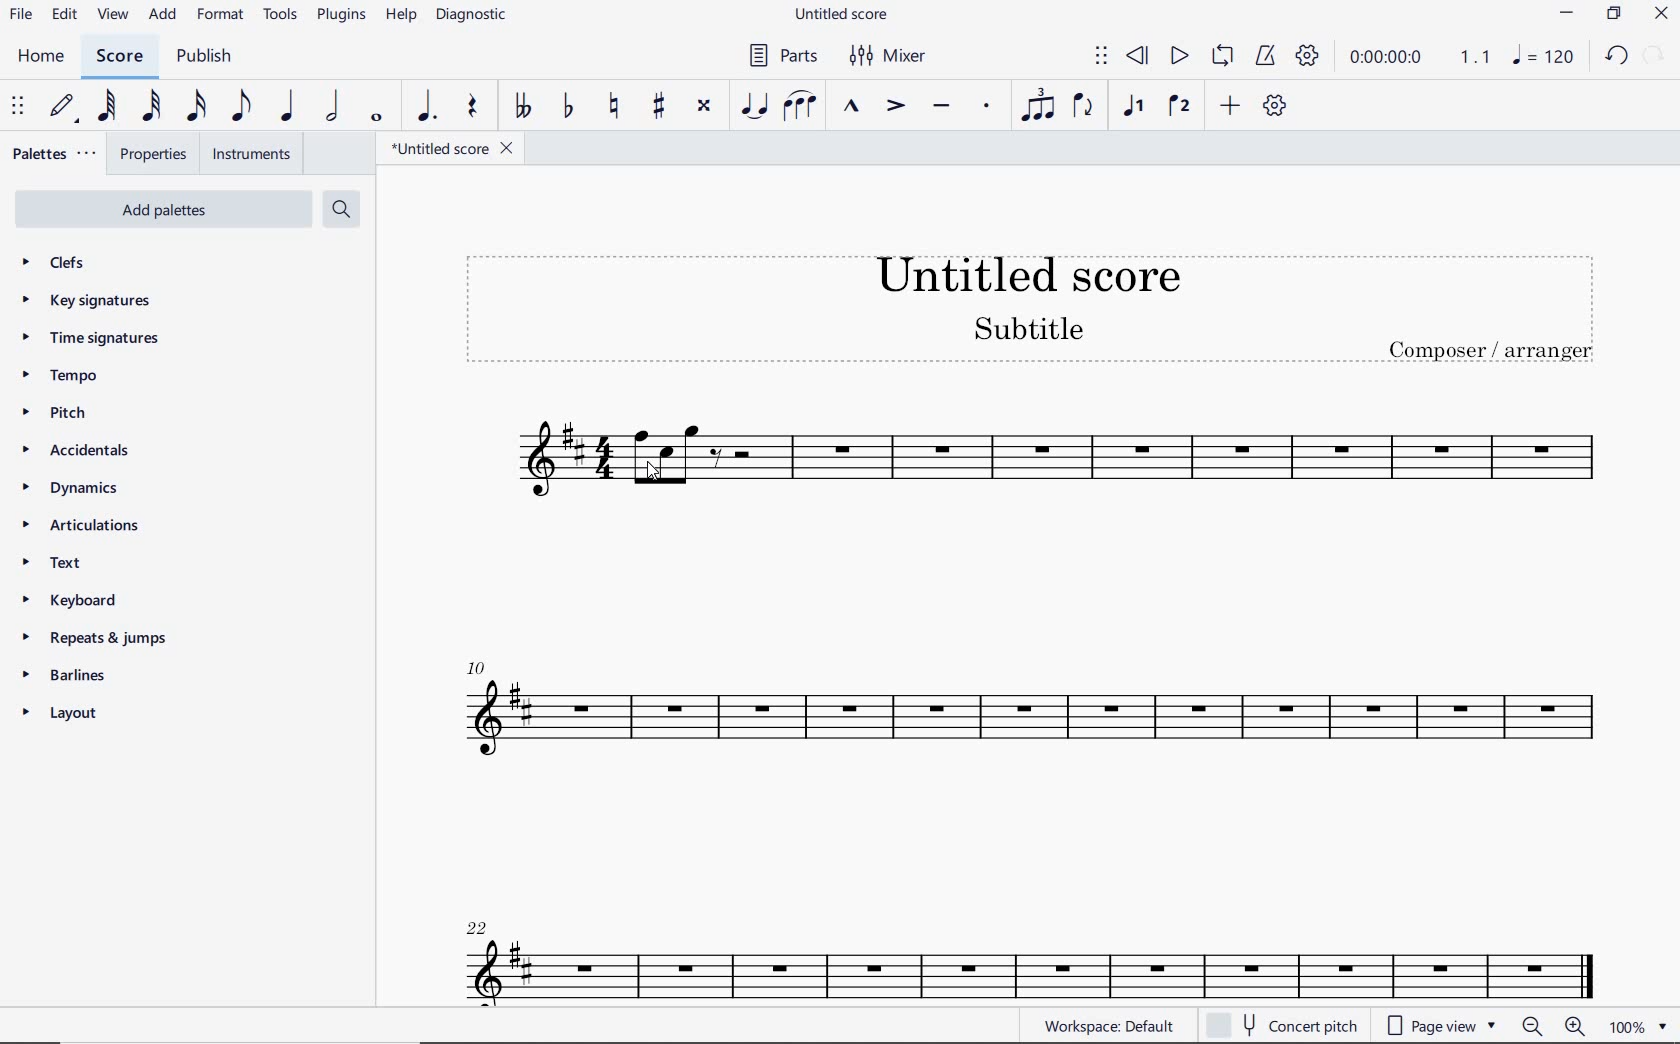 Image resolution: width=1680 pixels, height=1044 pixels. What do you see at coordinates (1614, 14) in the screenshot?
I see `RESTORE DOWN` at bounding box center [1614, 14].